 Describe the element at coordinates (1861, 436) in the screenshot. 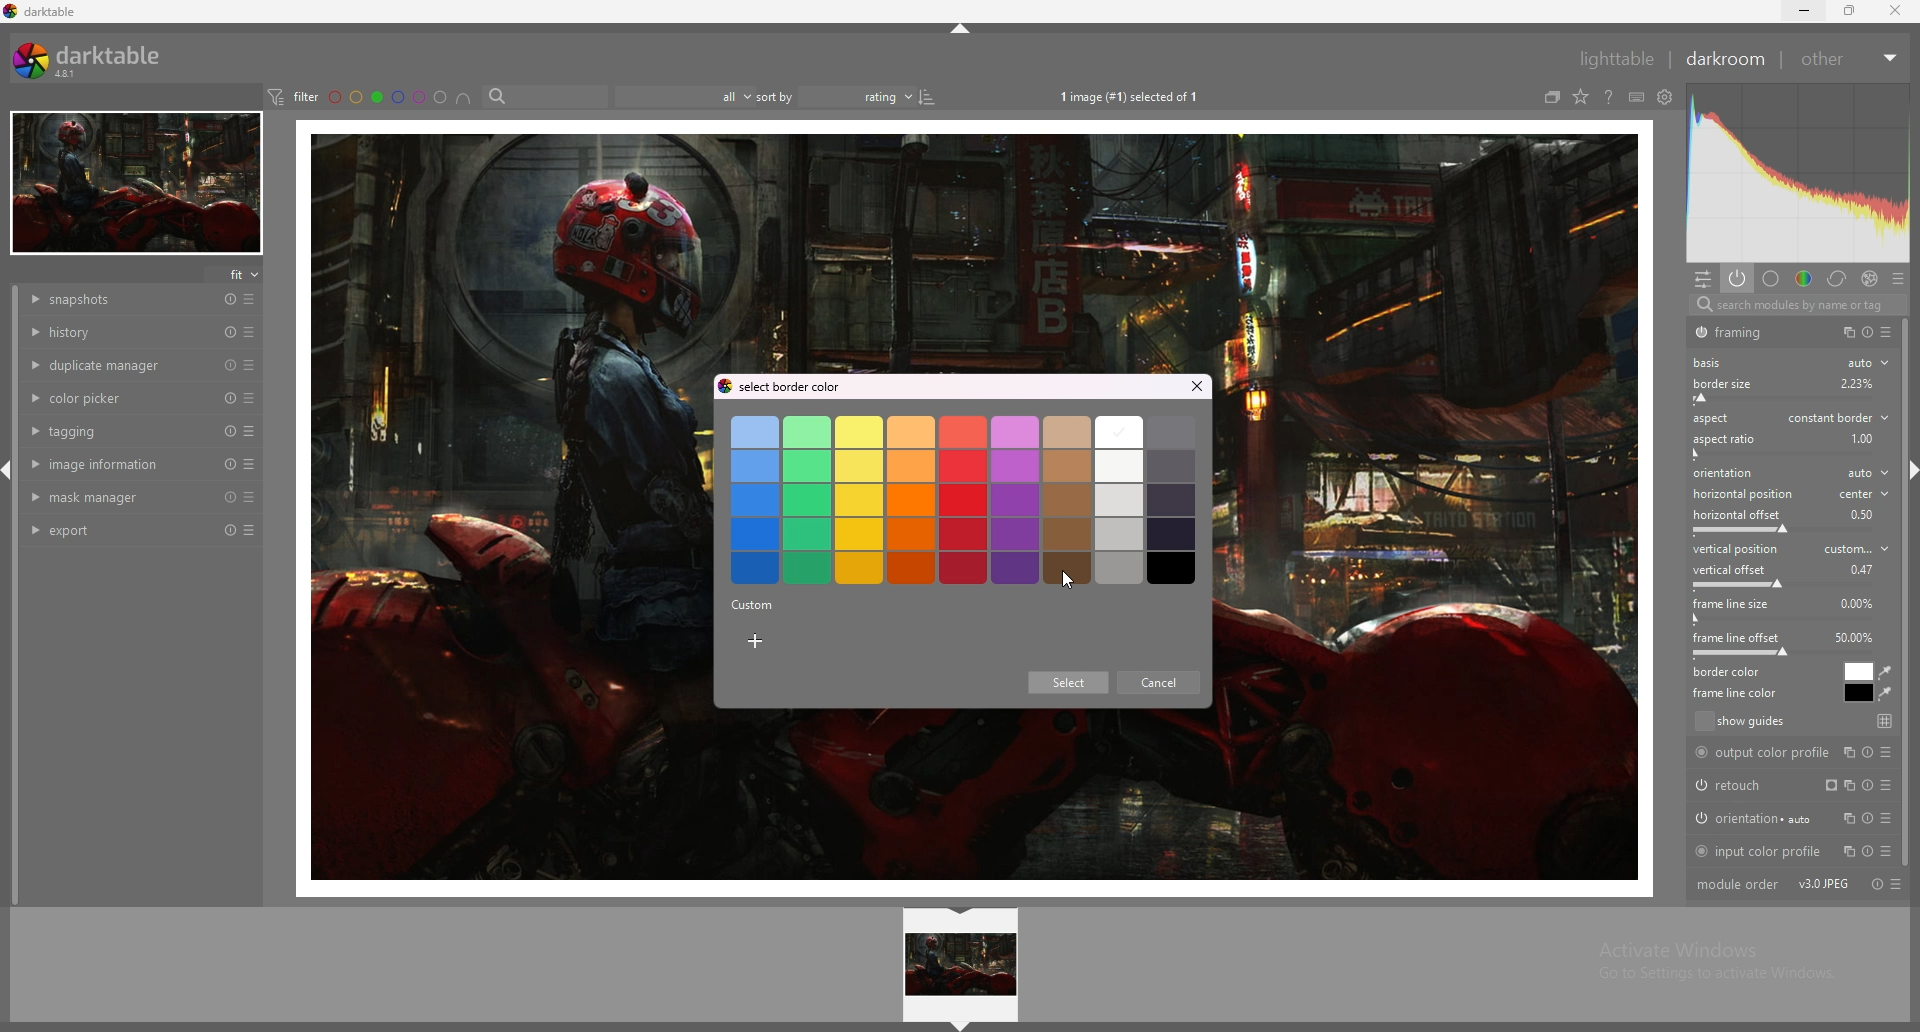

I see `percentage` at that location.